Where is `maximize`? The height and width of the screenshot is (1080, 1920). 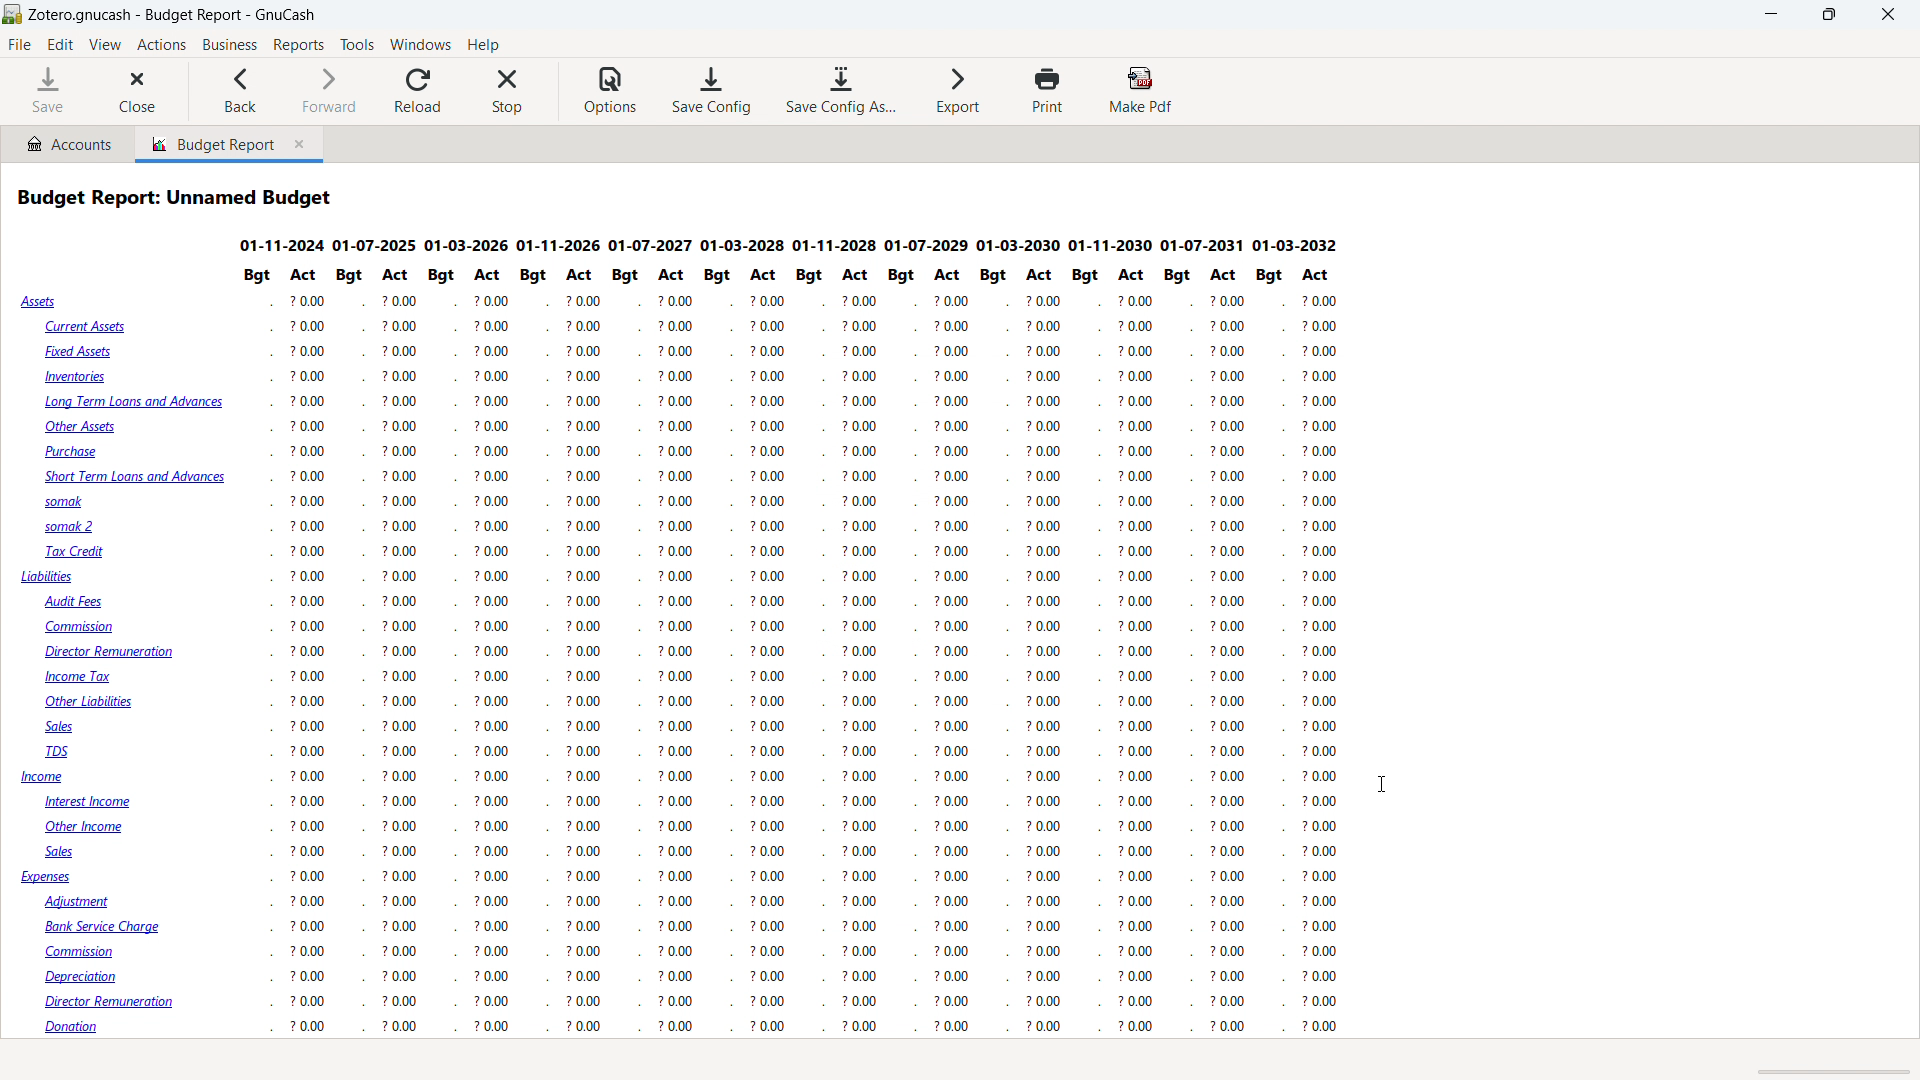
maximize is located at coordinates (1828, 15).